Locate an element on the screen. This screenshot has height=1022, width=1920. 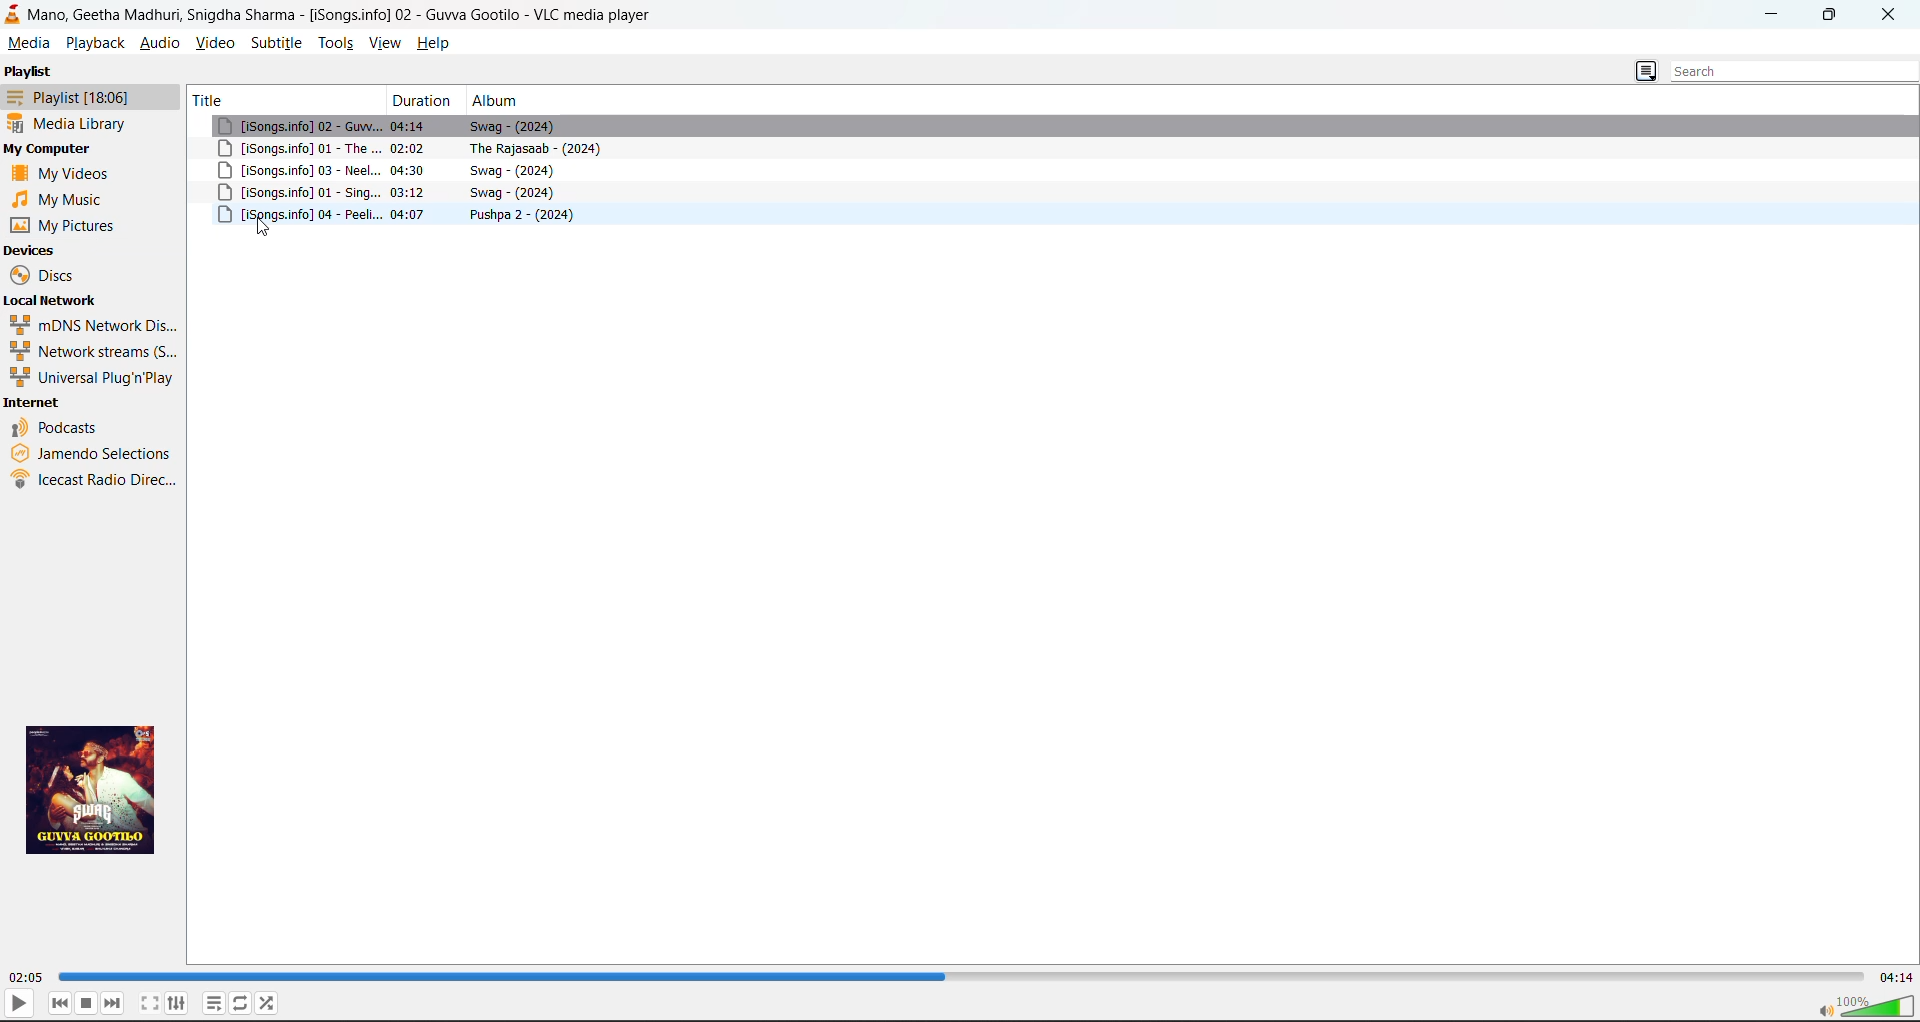
my computer is located at coordinates (49, 149).